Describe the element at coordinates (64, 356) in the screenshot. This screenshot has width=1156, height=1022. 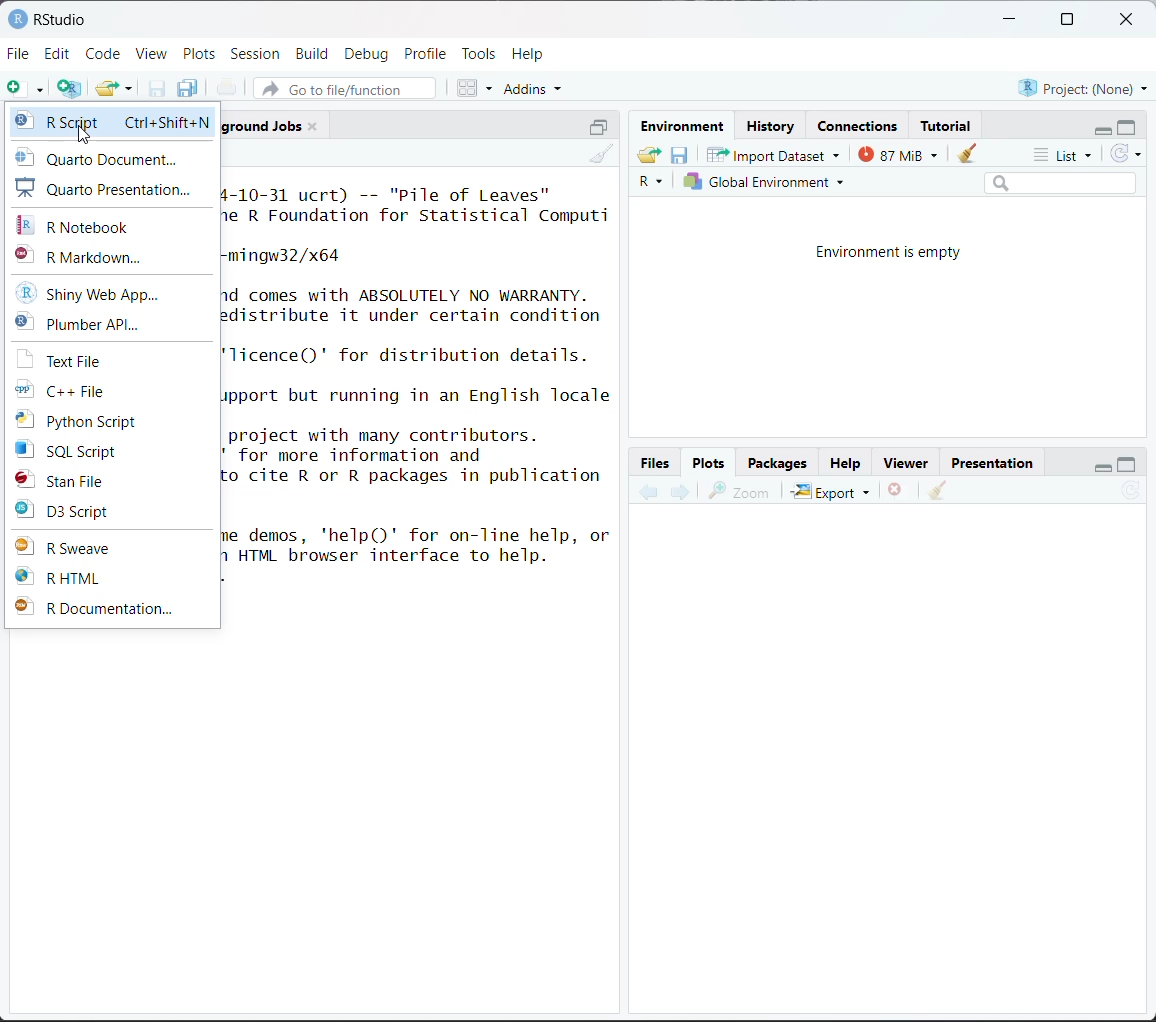
I see `Text File` at that location.